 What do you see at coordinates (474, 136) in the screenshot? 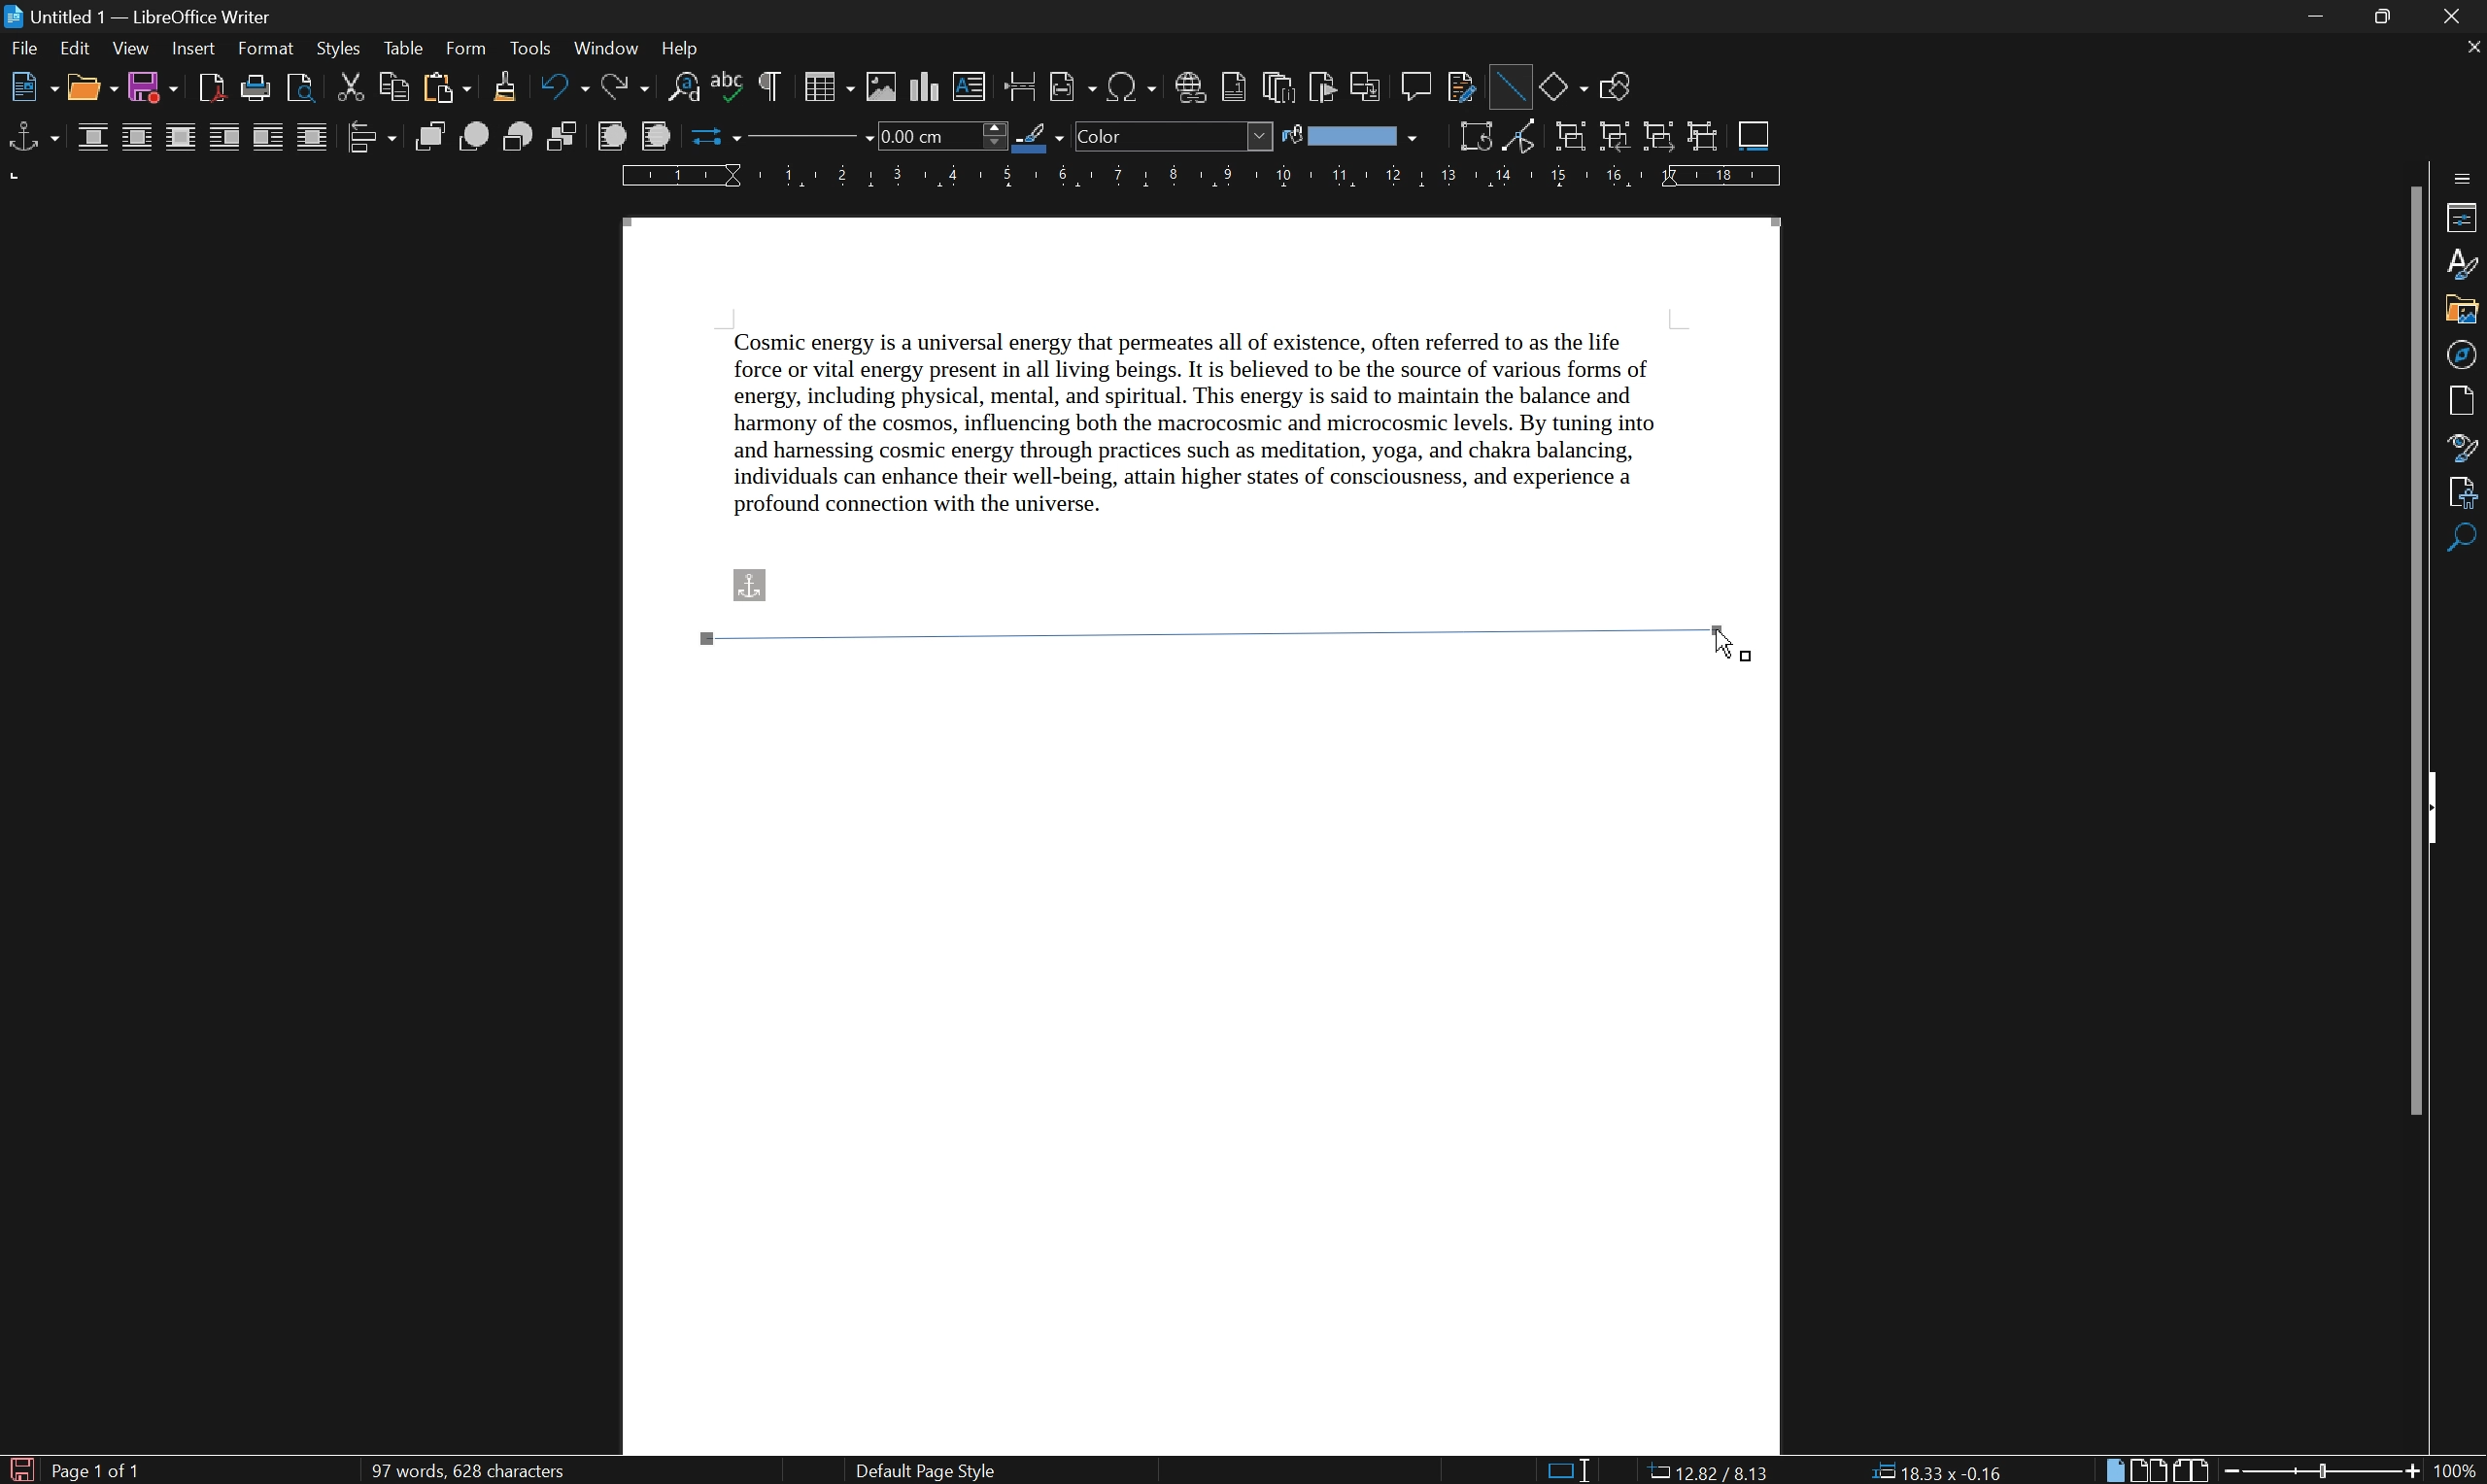
I see `forward one` at bounding box center [474, 136].